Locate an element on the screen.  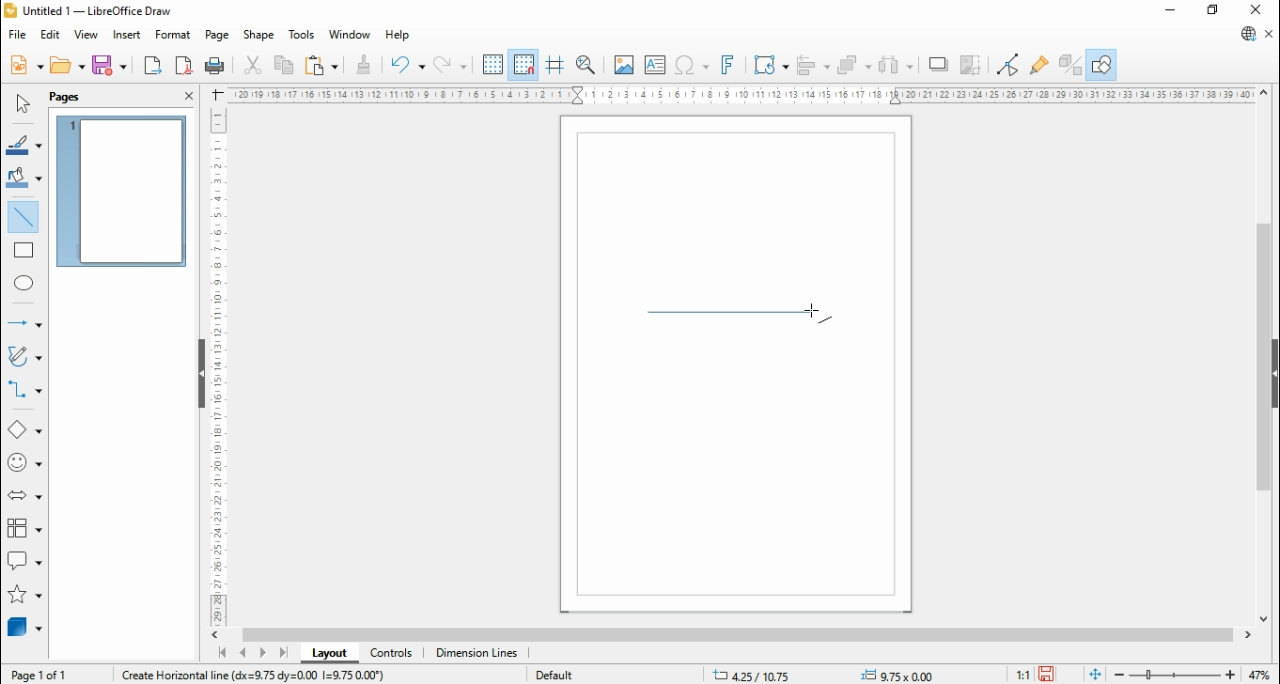
Scale is located at coordinates (218, 366).